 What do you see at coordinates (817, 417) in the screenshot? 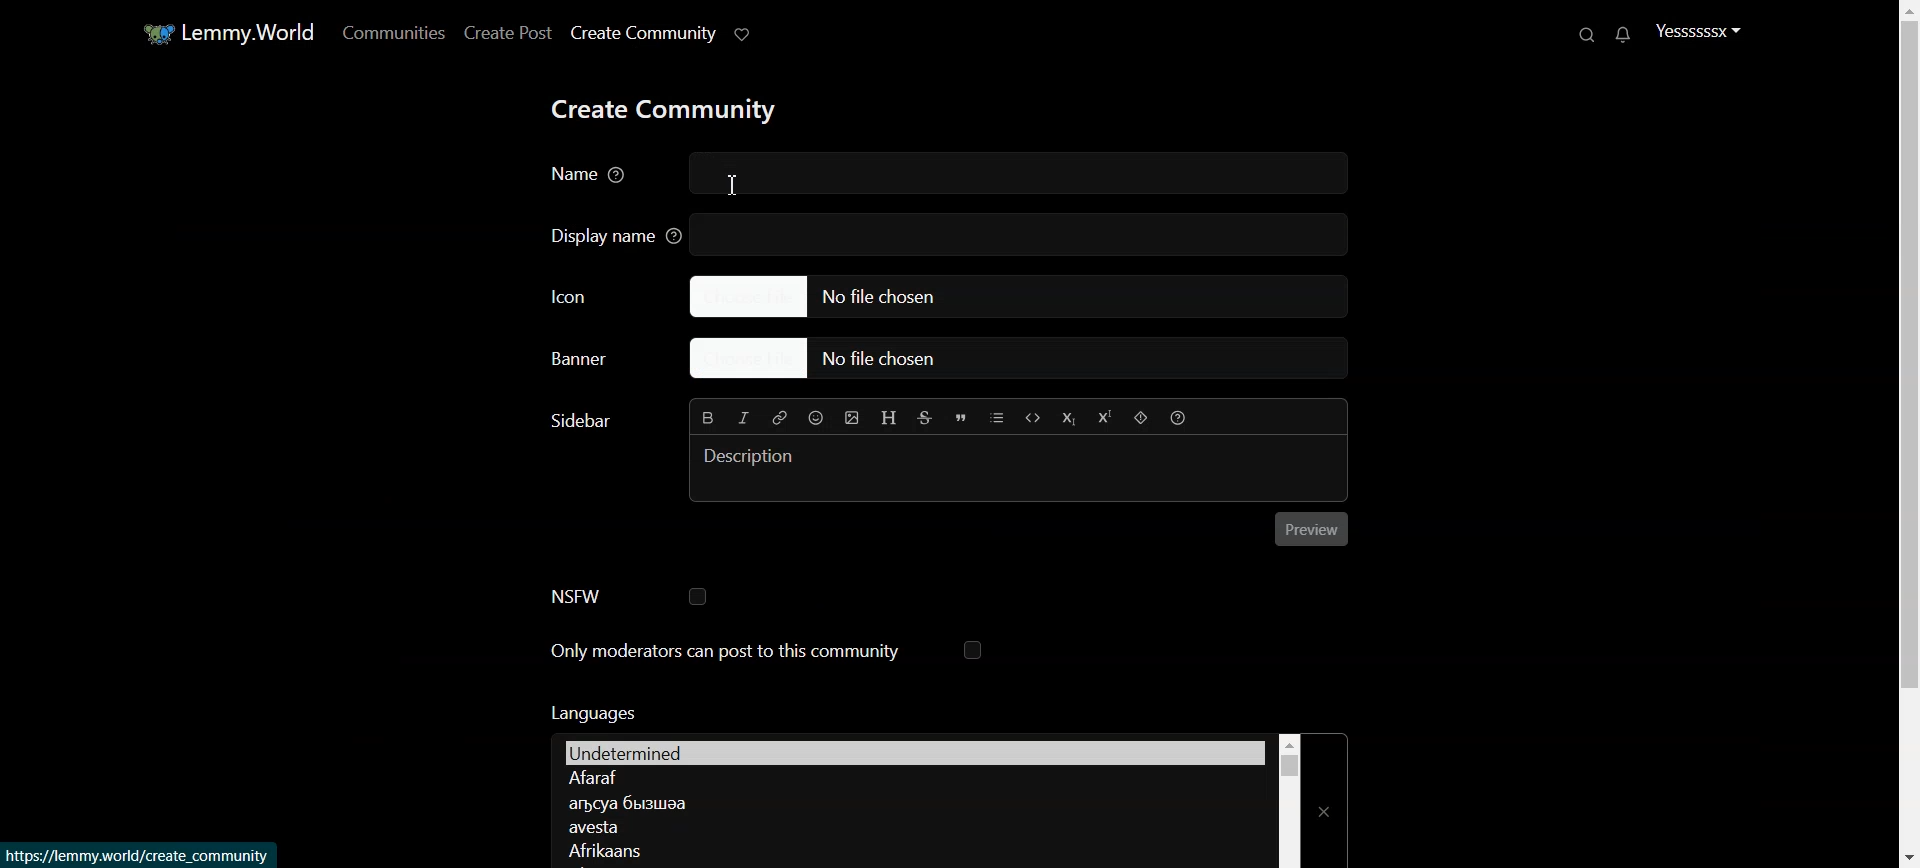
I see `Emoji` at bounding box center [817, 417].